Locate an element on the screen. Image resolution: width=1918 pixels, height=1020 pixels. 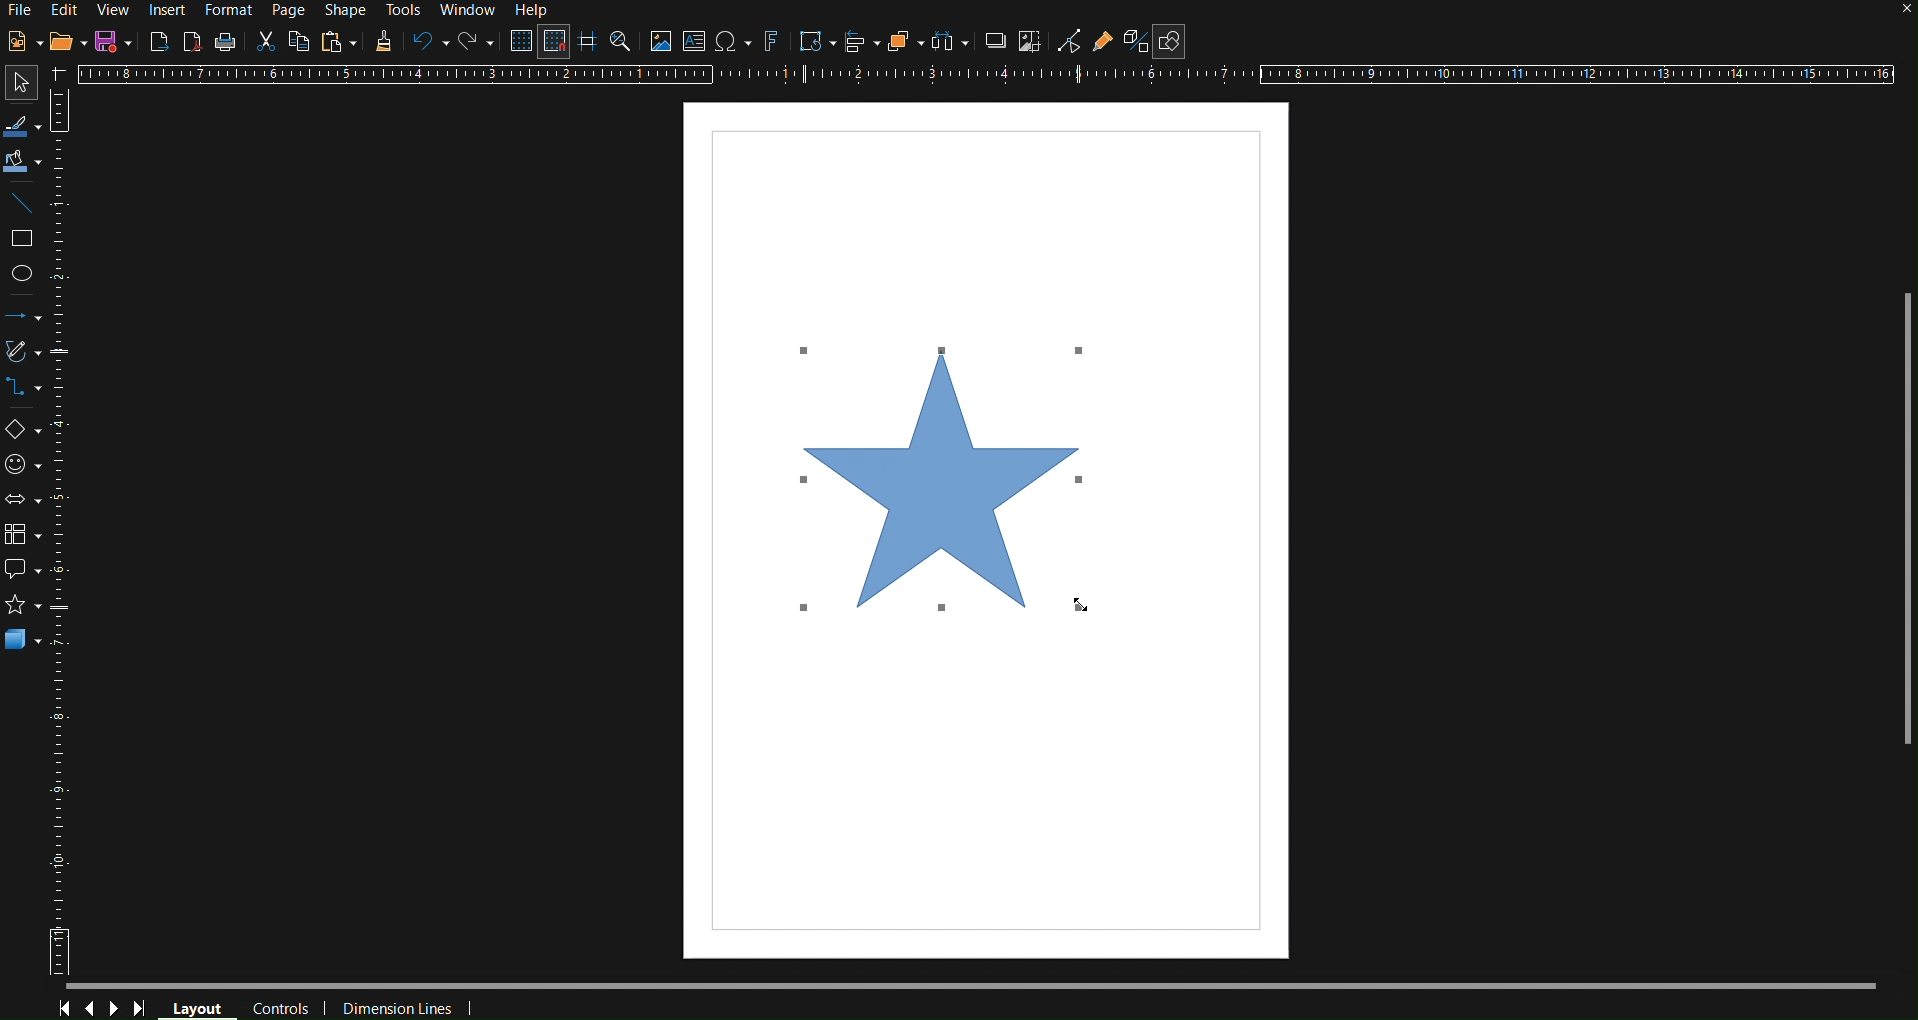
Page is located at coordinates (288, 9).